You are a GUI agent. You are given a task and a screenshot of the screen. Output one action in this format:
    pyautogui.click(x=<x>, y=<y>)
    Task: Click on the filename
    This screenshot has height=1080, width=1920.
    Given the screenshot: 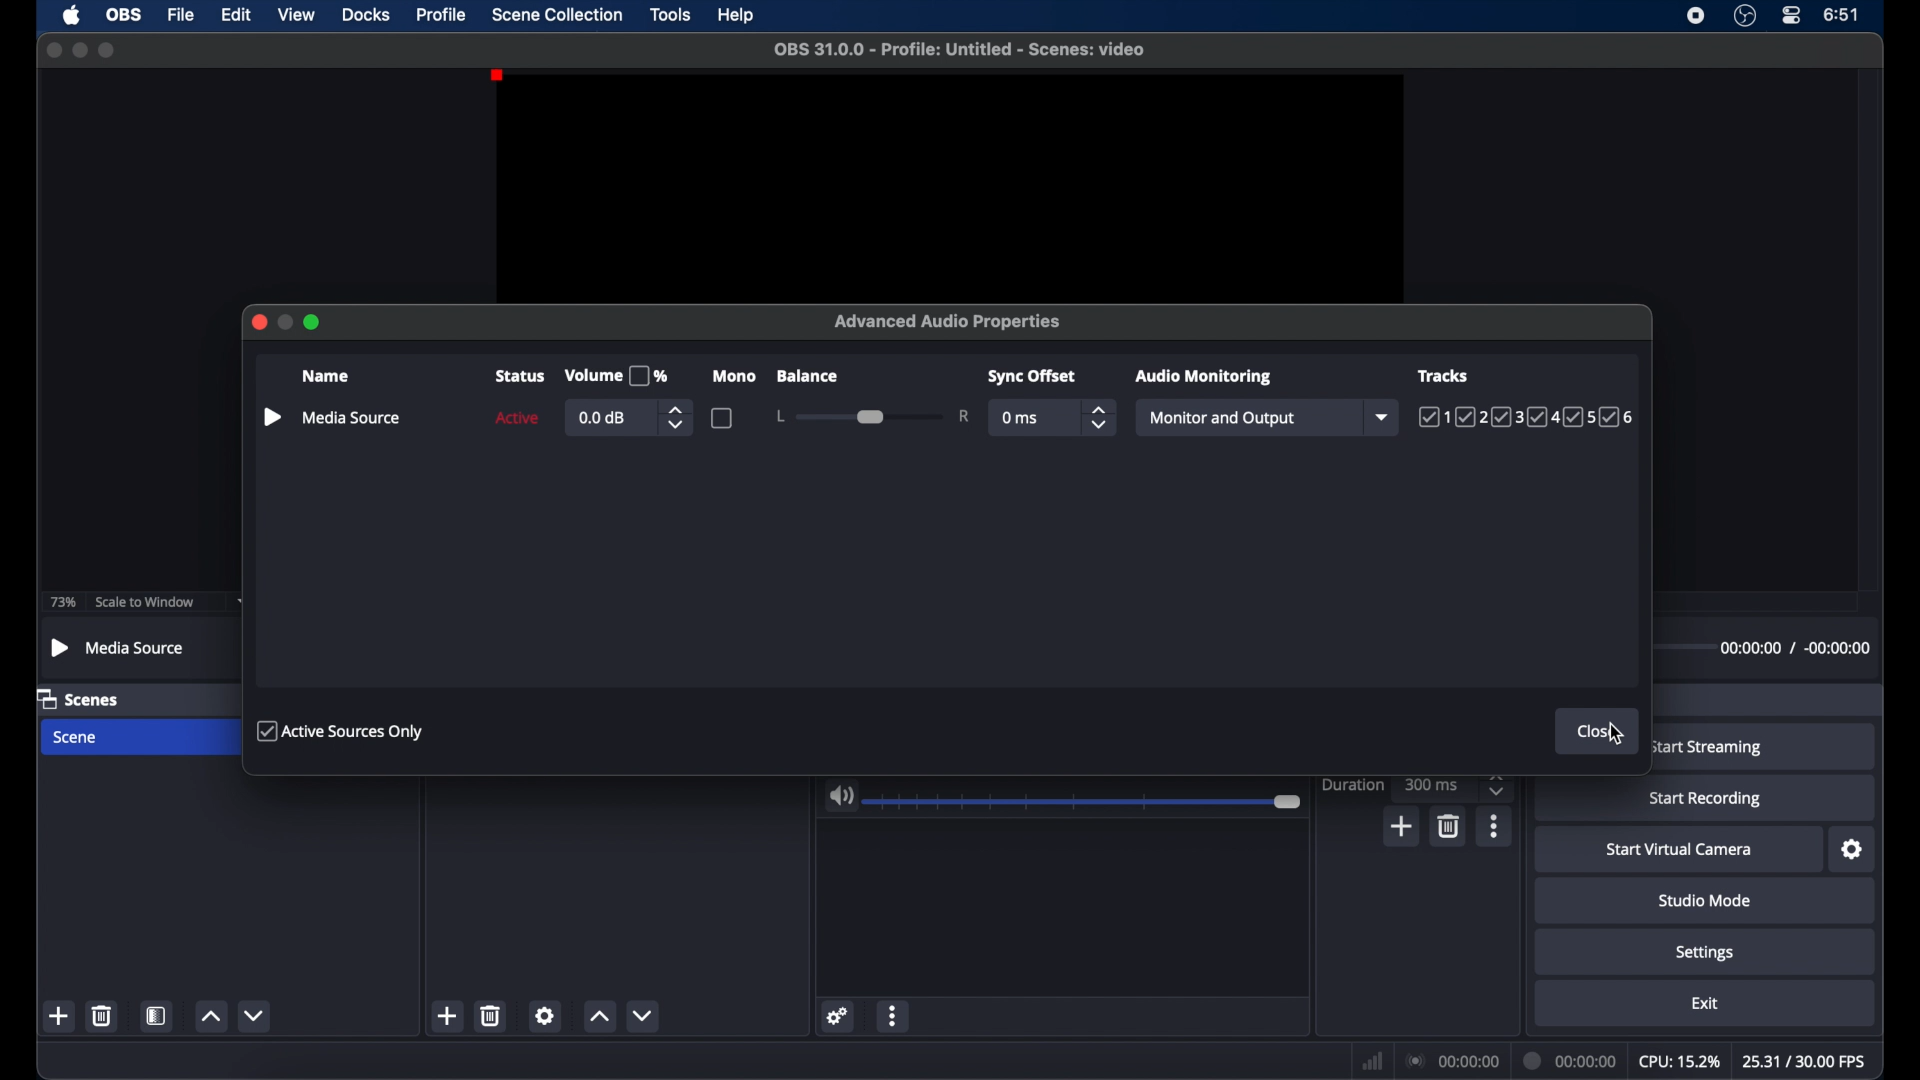 What is the action you would take?
    pyautogui.click(x=961, y=50)
    